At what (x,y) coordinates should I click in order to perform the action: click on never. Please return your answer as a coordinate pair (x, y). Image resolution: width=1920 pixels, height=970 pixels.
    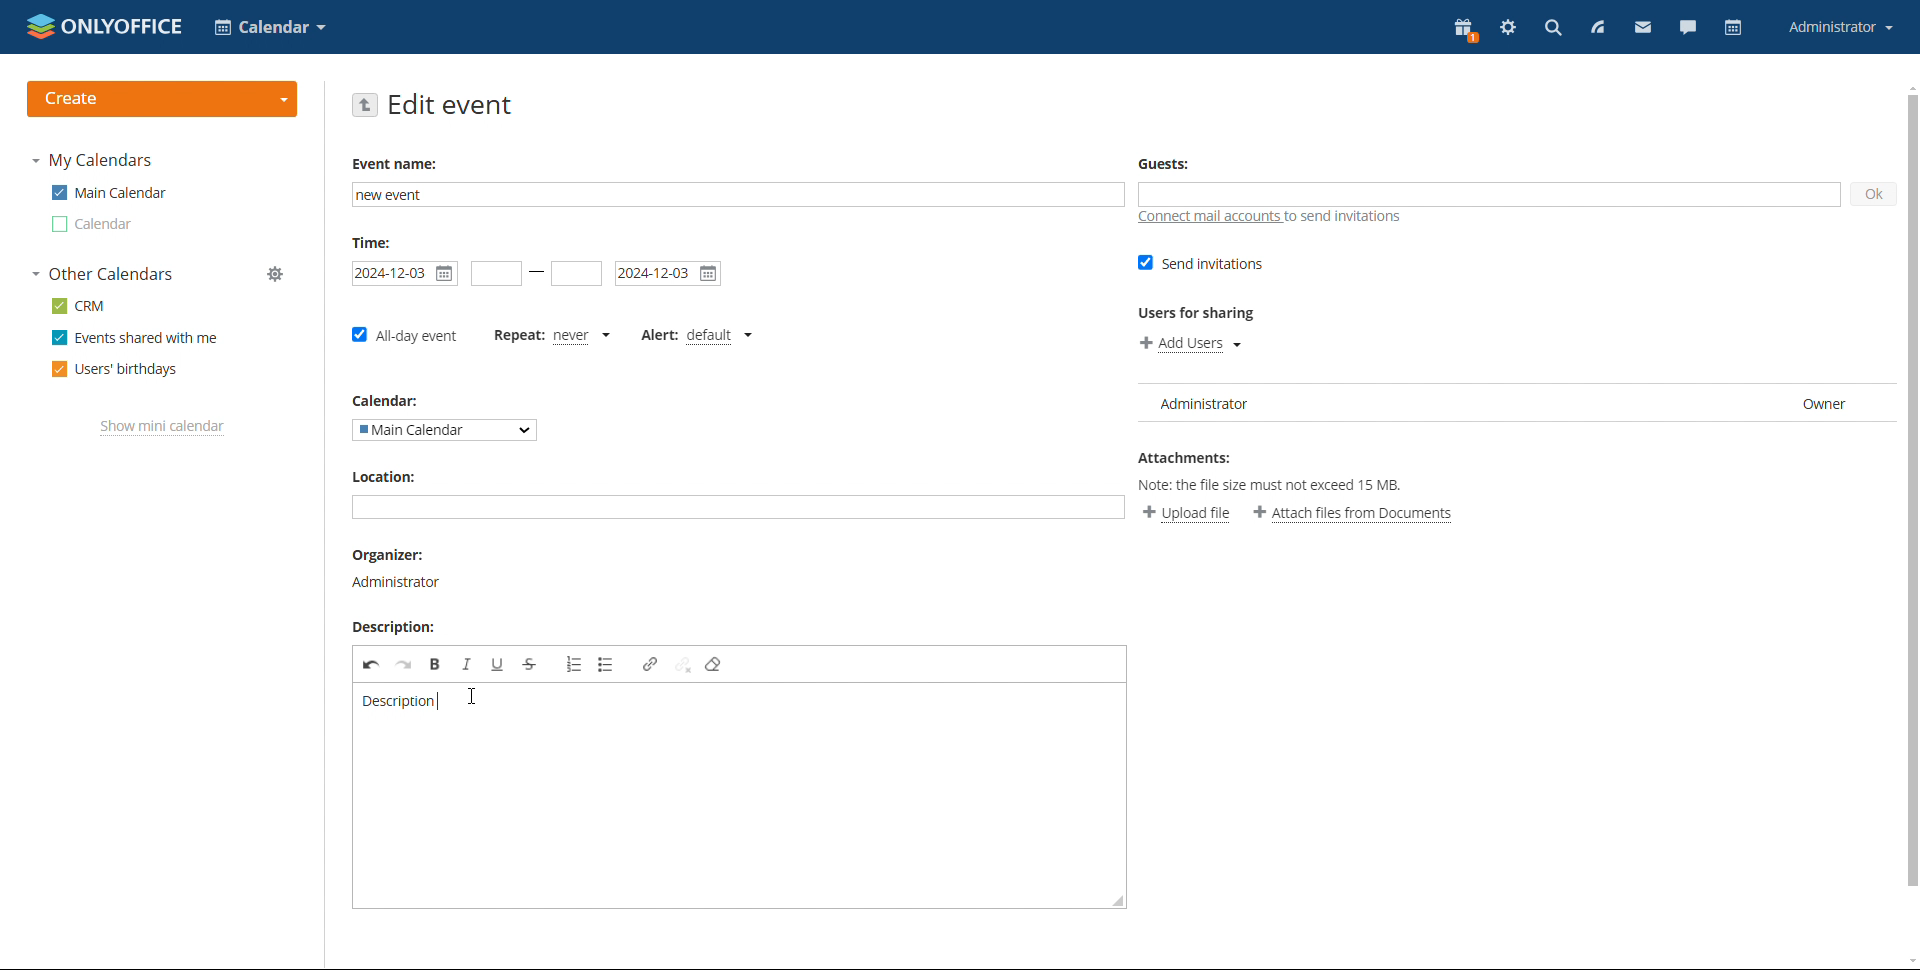
    Looking at the image, I should click on (586, 335).